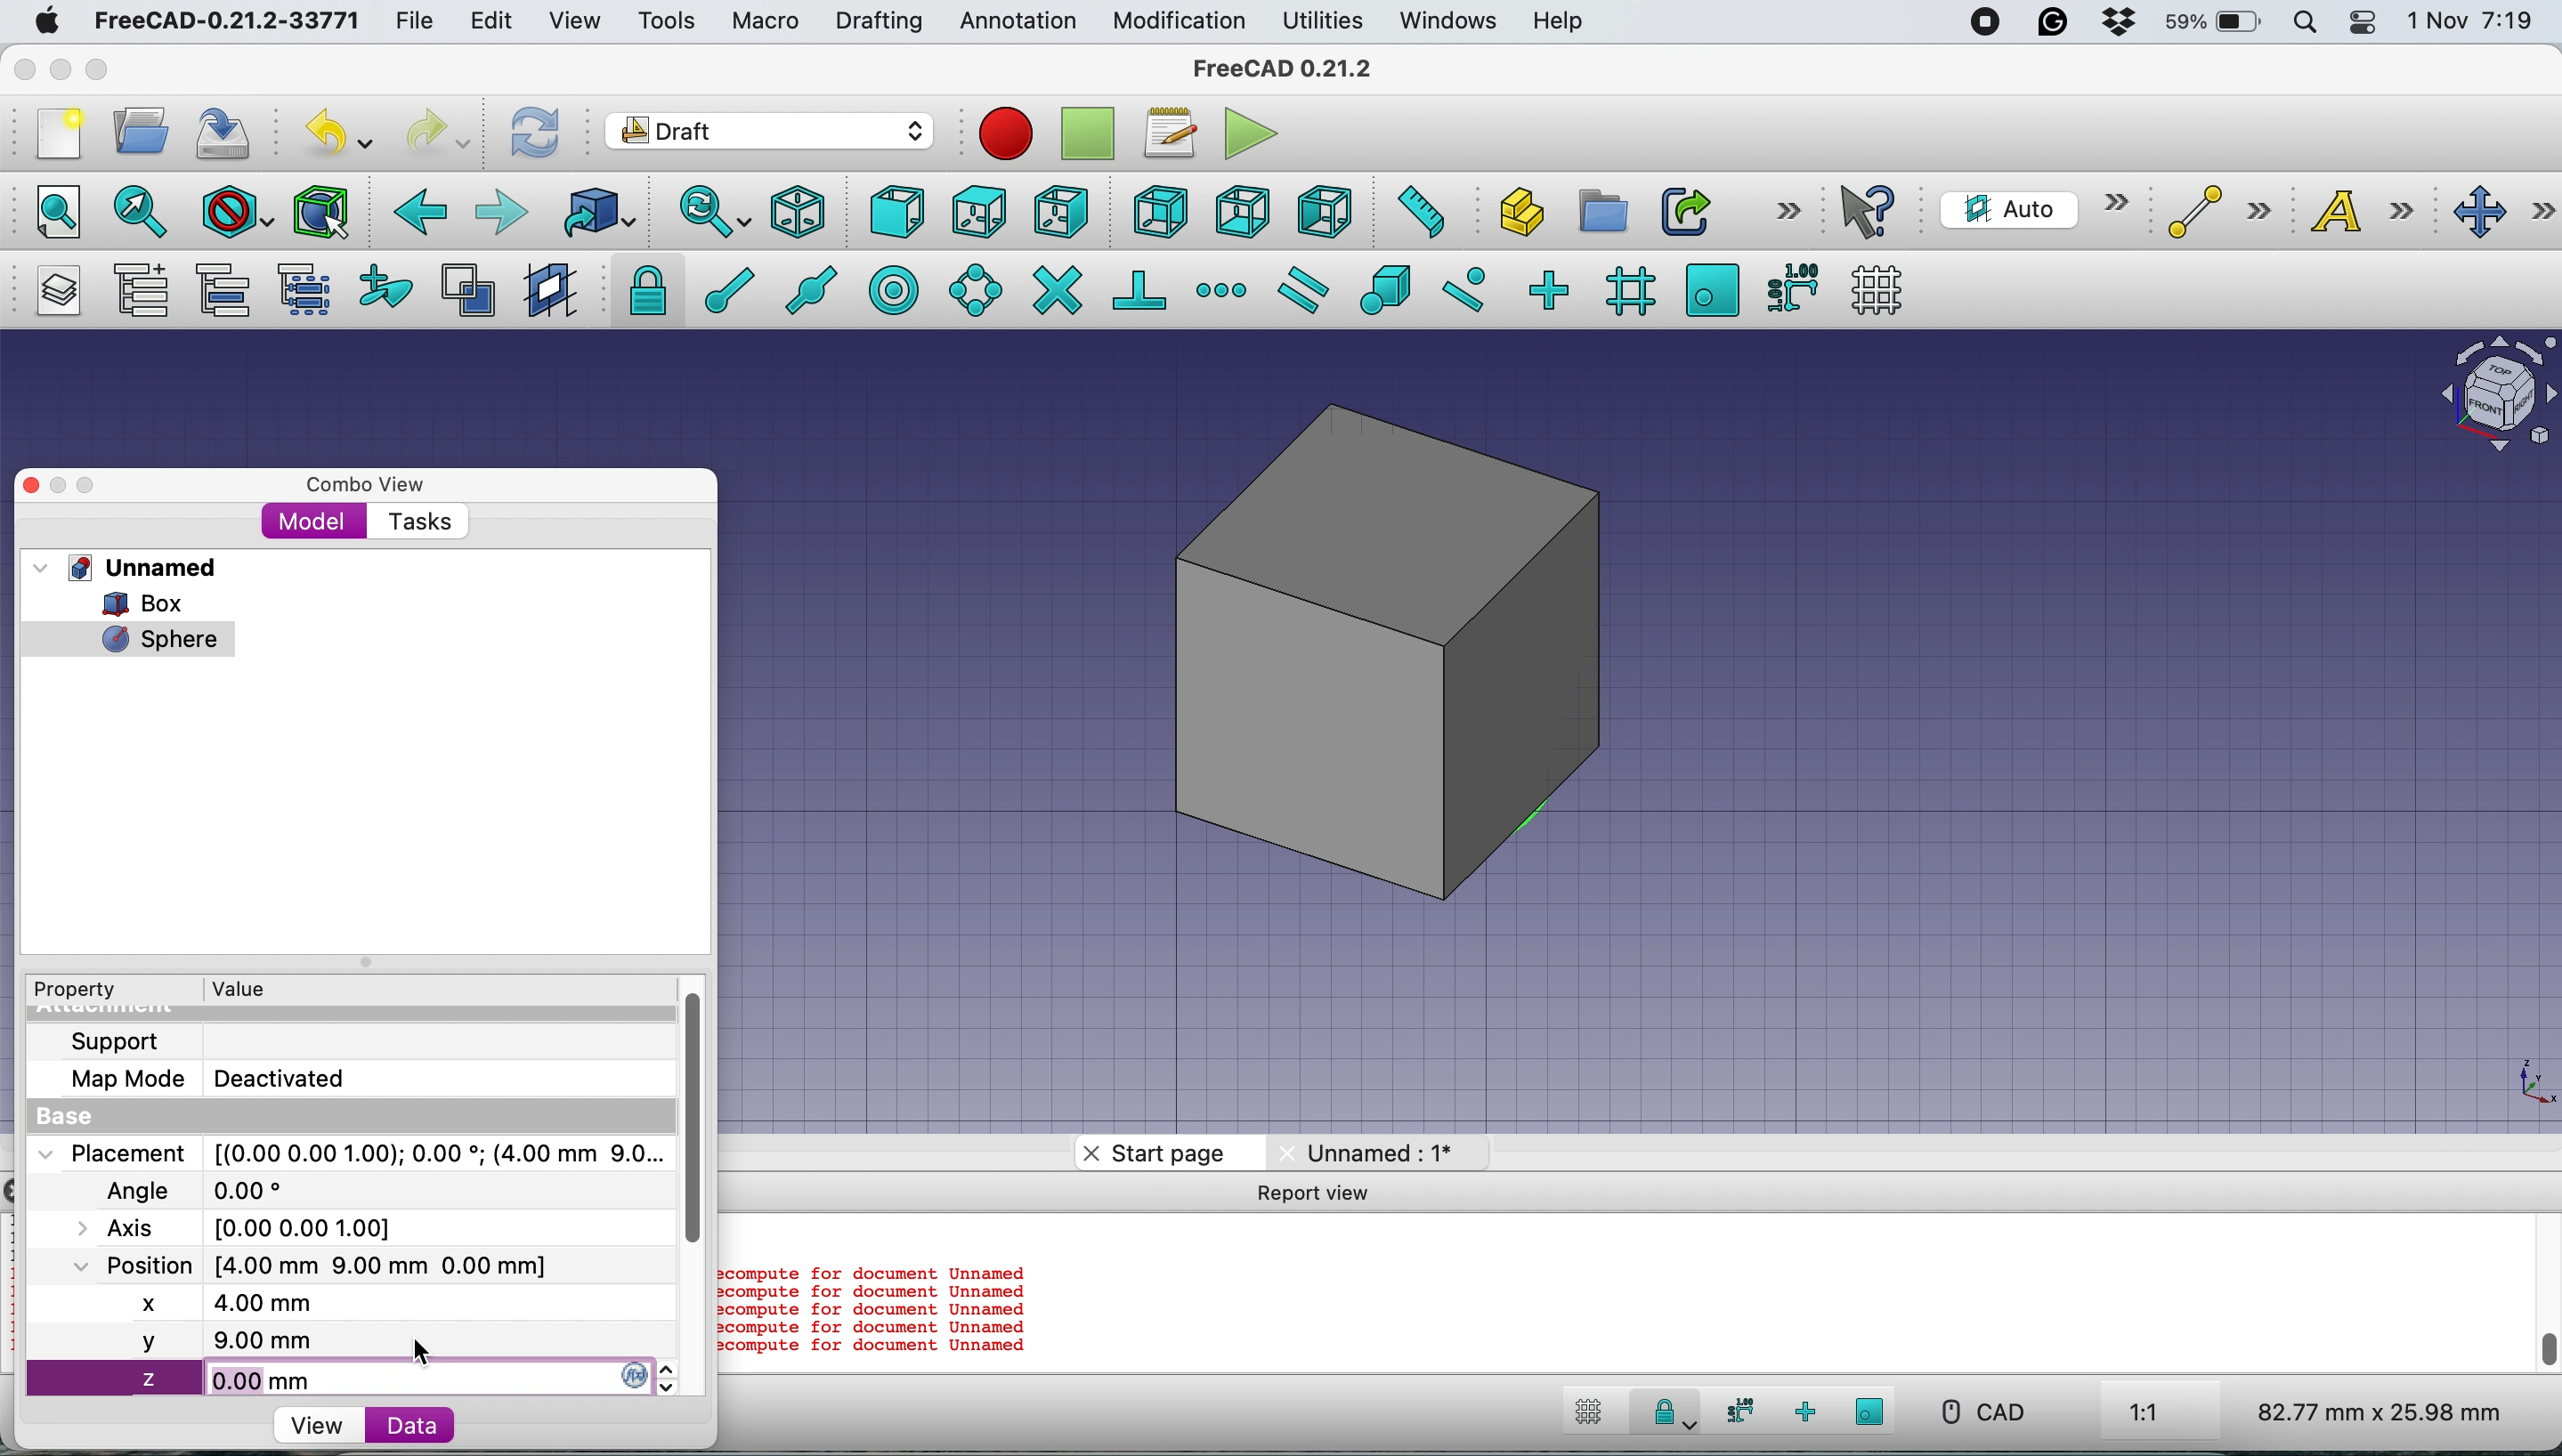 The width and height of the screenshot is (2562, 1456). What do you see at coordinates (220, 1077) in the screenshot?
I see `map mode` at bounding box center [220, 1077].